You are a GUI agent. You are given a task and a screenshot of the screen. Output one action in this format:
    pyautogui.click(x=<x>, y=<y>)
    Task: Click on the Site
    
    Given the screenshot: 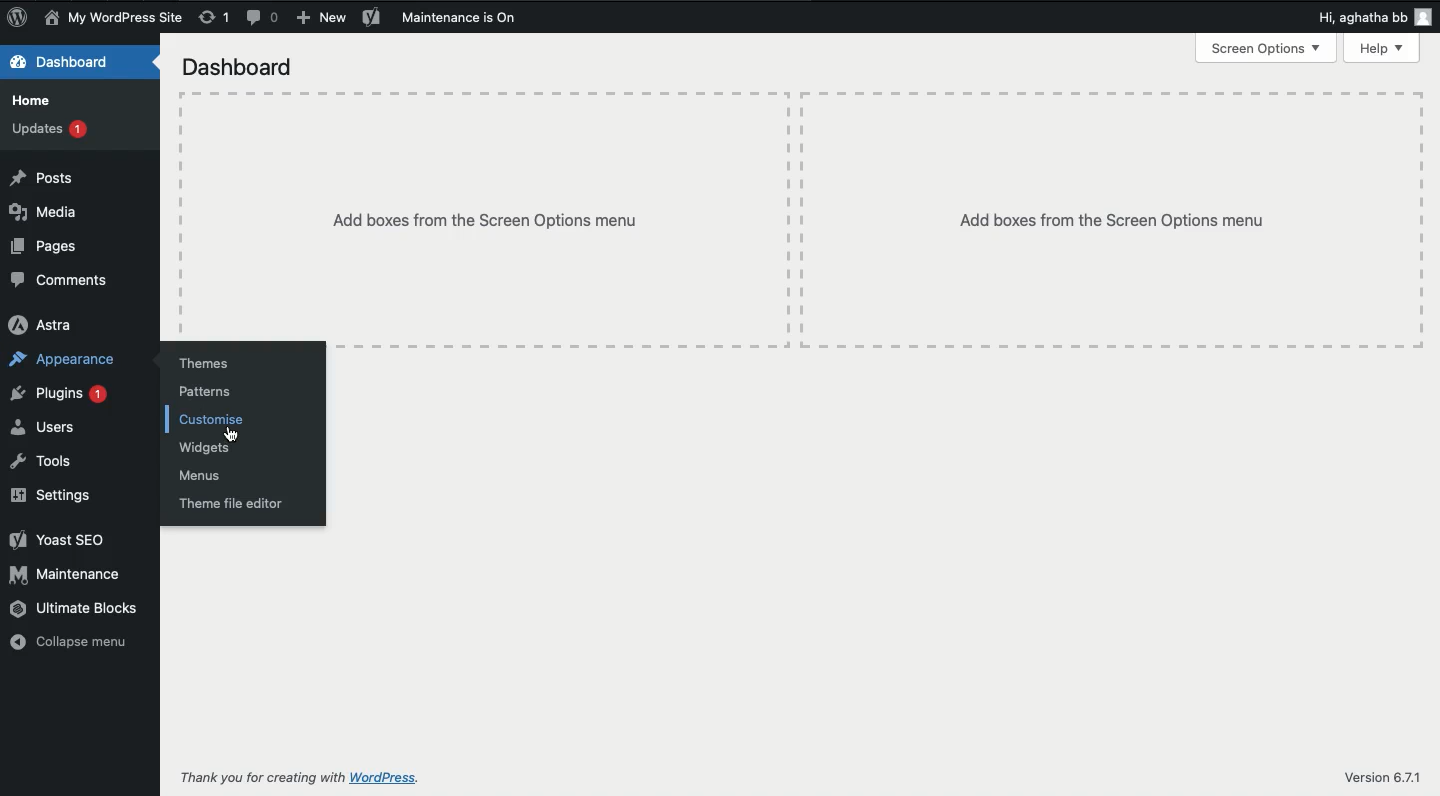 What is the action you would take?
    pyautogui.click(x=111, y=18)
    